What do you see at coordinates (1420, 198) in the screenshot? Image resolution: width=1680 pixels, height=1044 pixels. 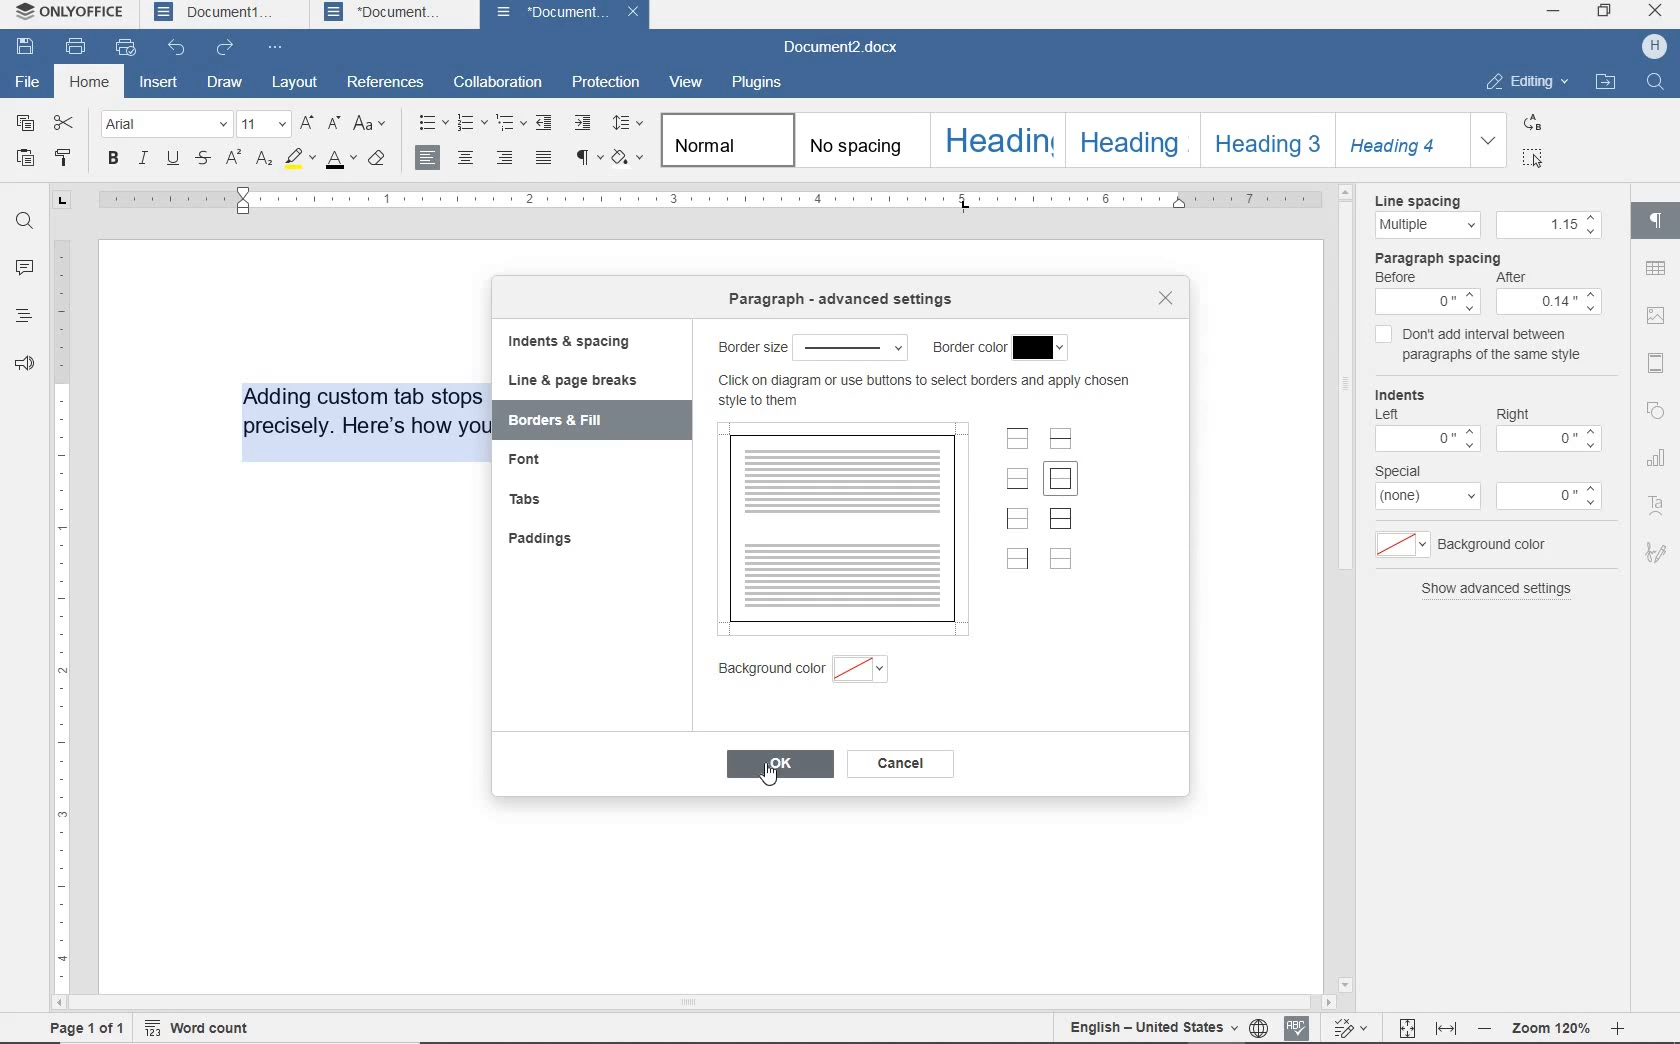 I see `Line spacing` at bounding box center [1420, 198].